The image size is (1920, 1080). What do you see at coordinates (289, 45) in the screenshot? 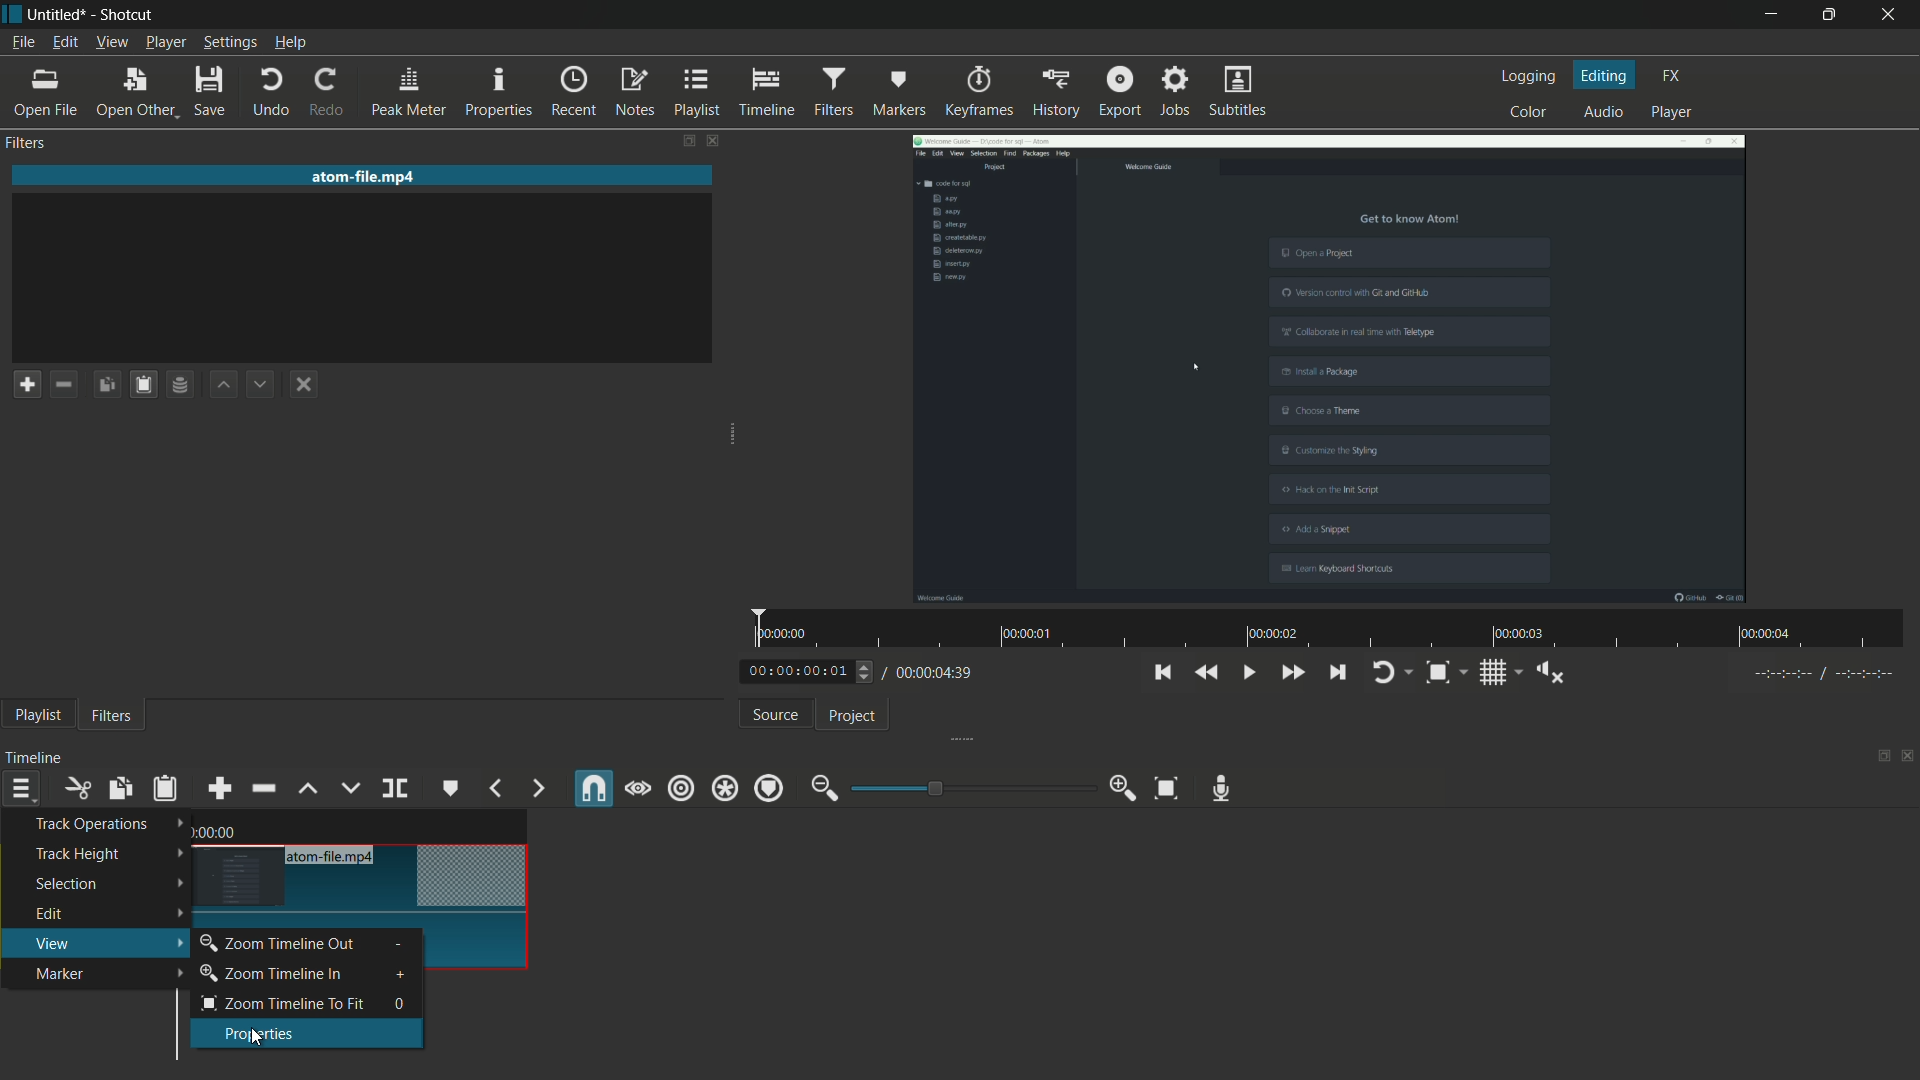
I see `help menu` at bounding box center [289, 45].